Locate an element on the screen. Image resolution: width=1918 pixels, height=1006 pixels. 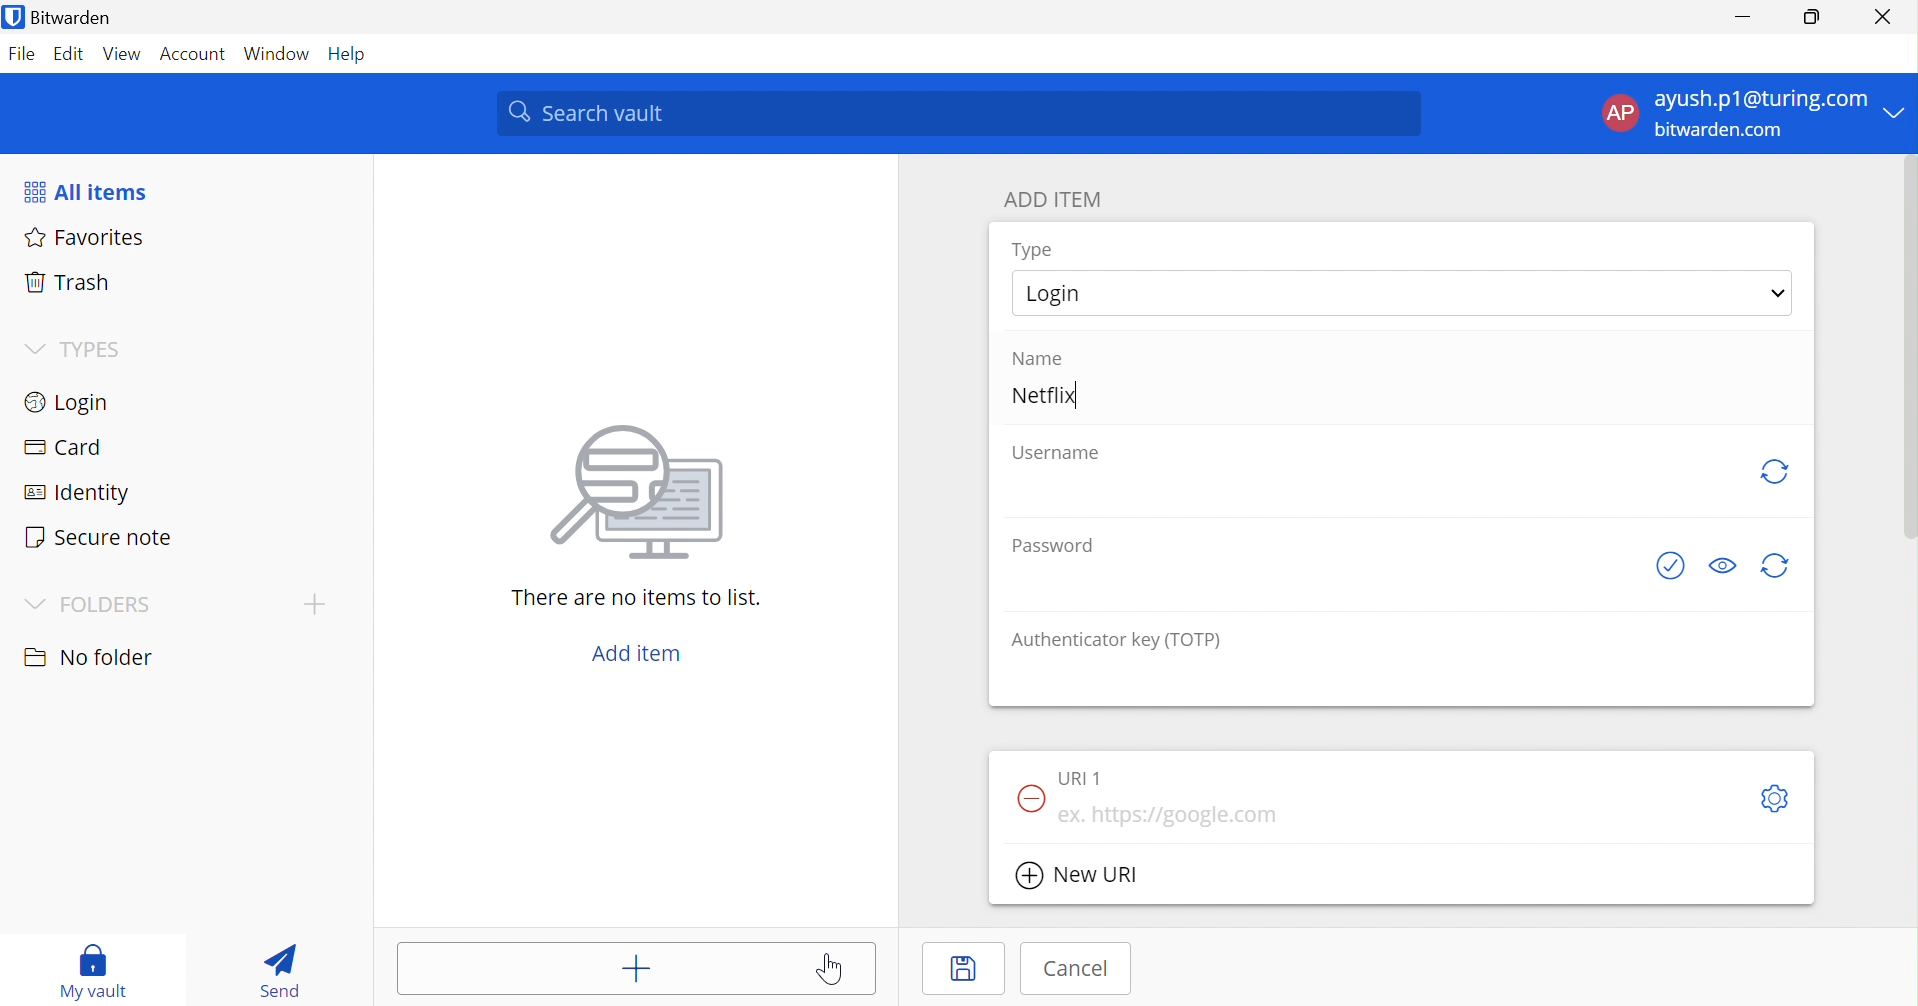
Check if password as been exposed is located at coordinates (1670, 566).